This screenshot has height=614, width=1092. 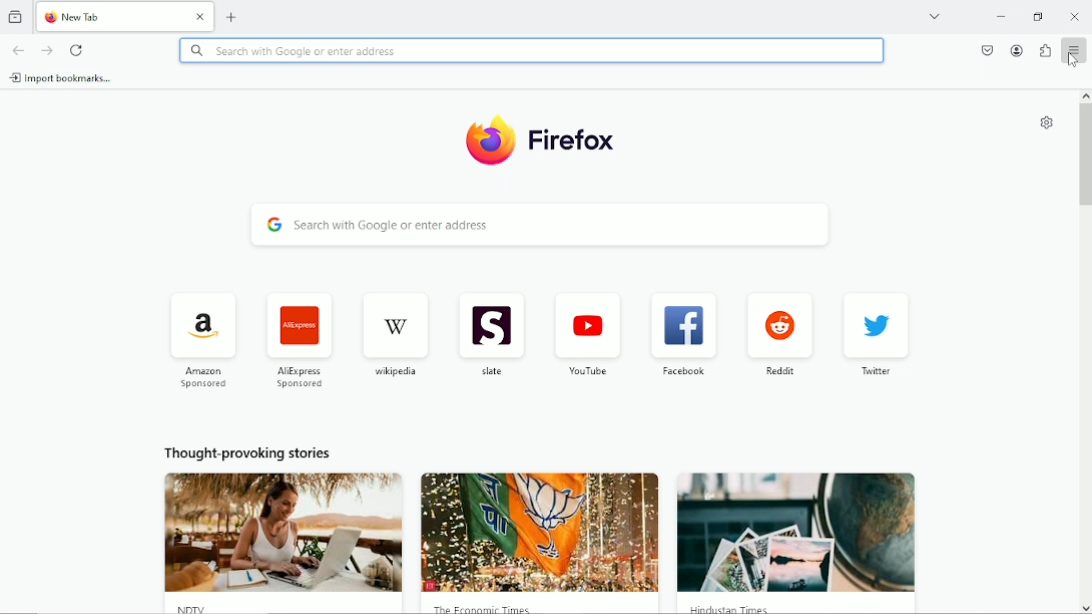 I want to click on restore down, so click(x=1039, y=17).